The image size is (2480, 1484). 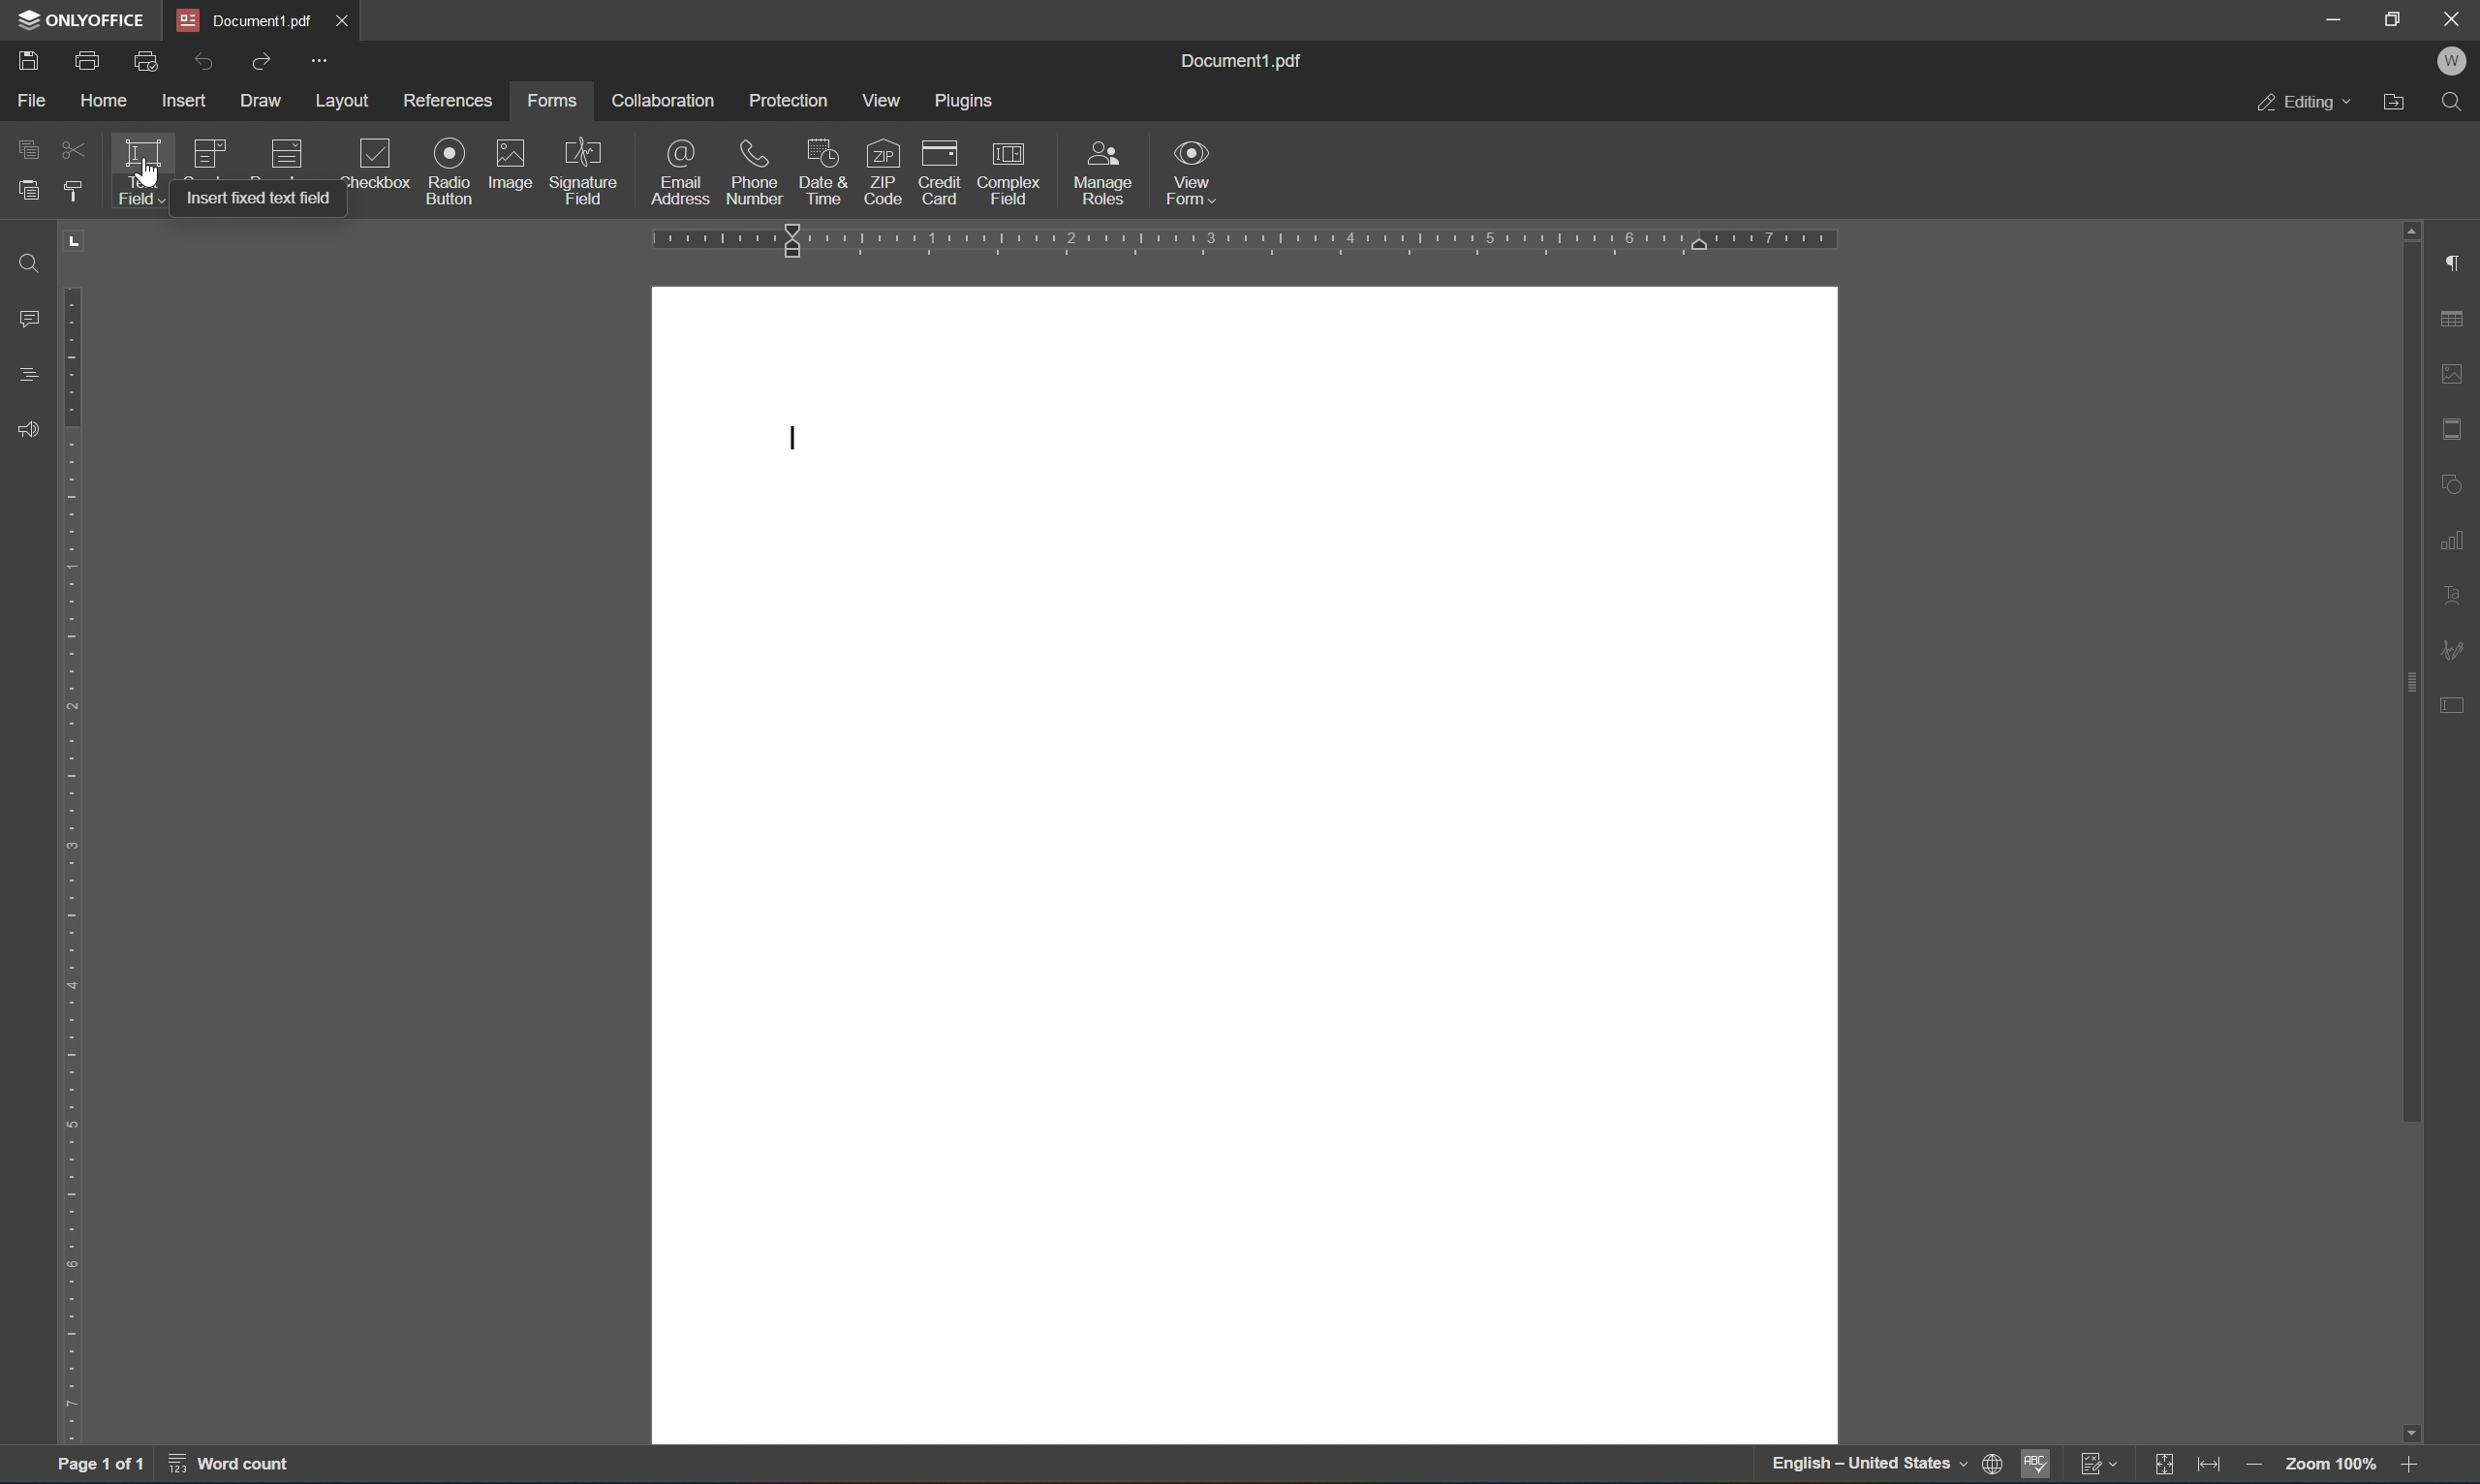 What do you see at coordinates (795, 100) in the screenshot?
I see `protection` at bounding box center [795, 100].